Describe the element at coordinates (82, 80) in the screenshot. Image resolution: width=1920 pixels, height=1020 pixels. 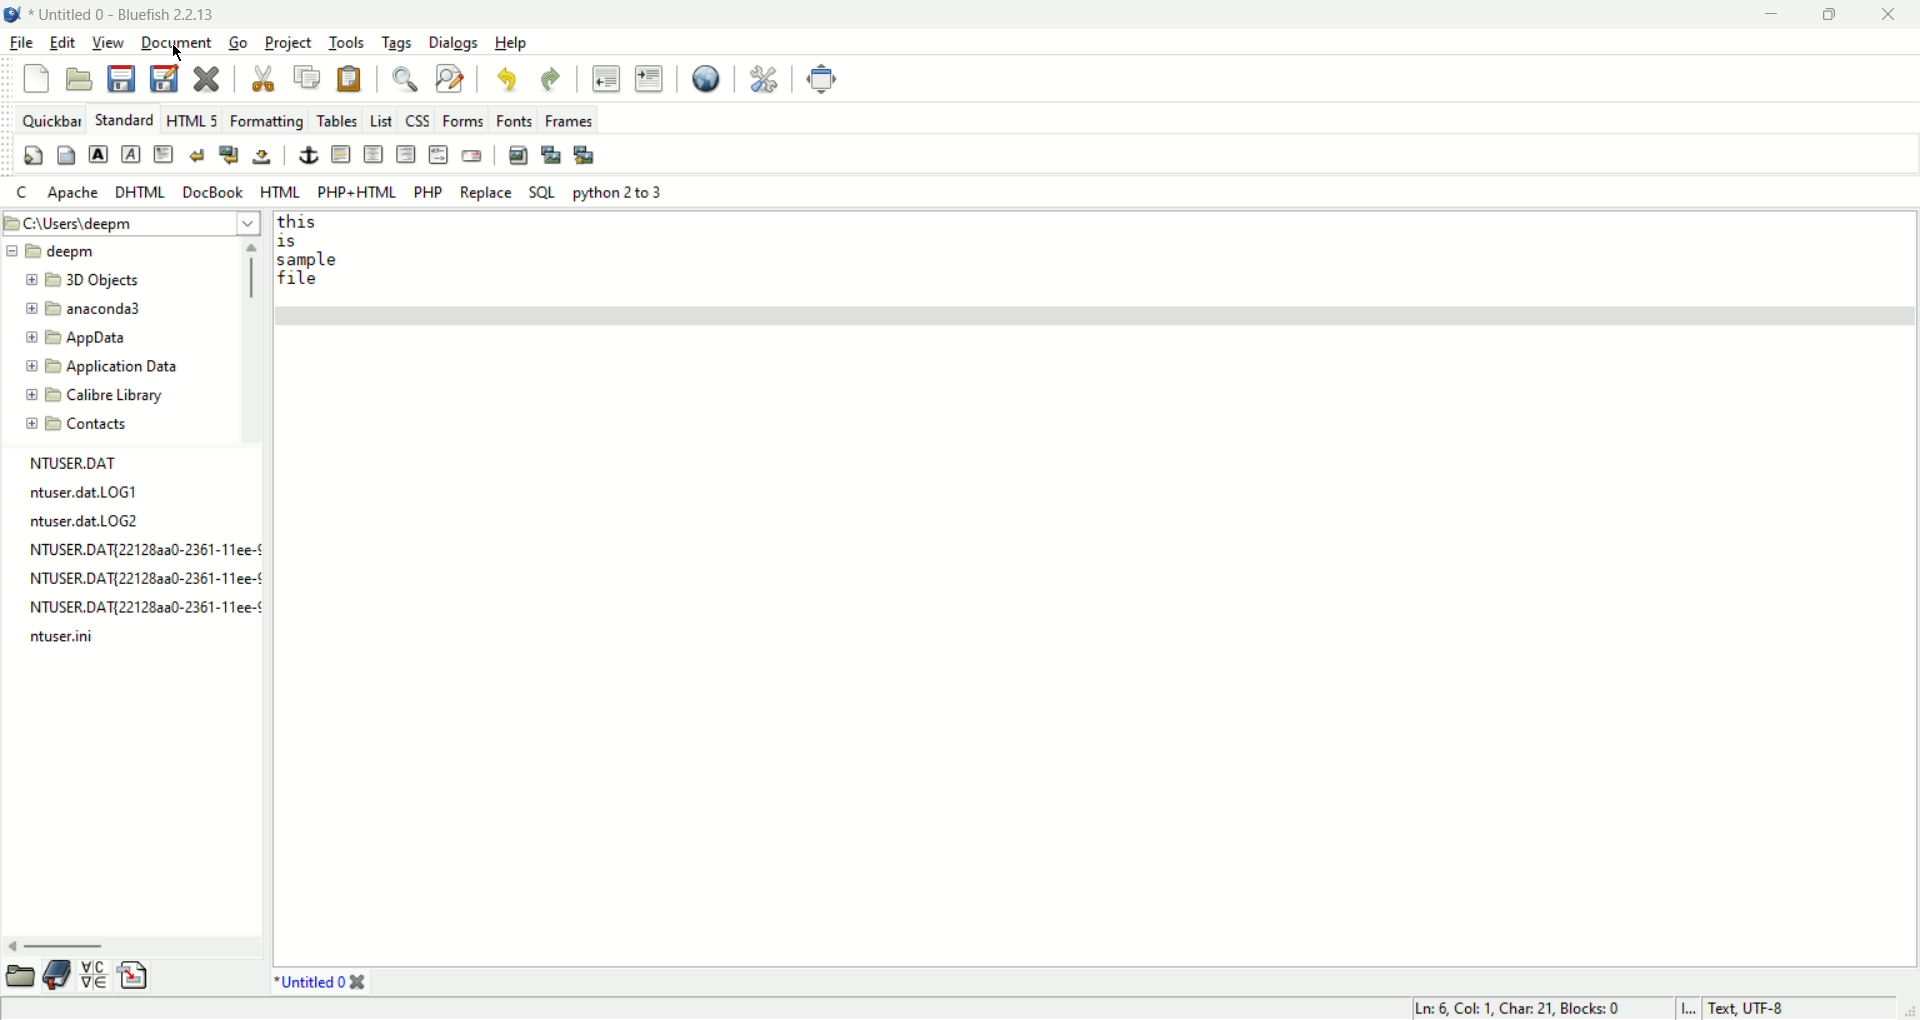
I see `open` at that location.